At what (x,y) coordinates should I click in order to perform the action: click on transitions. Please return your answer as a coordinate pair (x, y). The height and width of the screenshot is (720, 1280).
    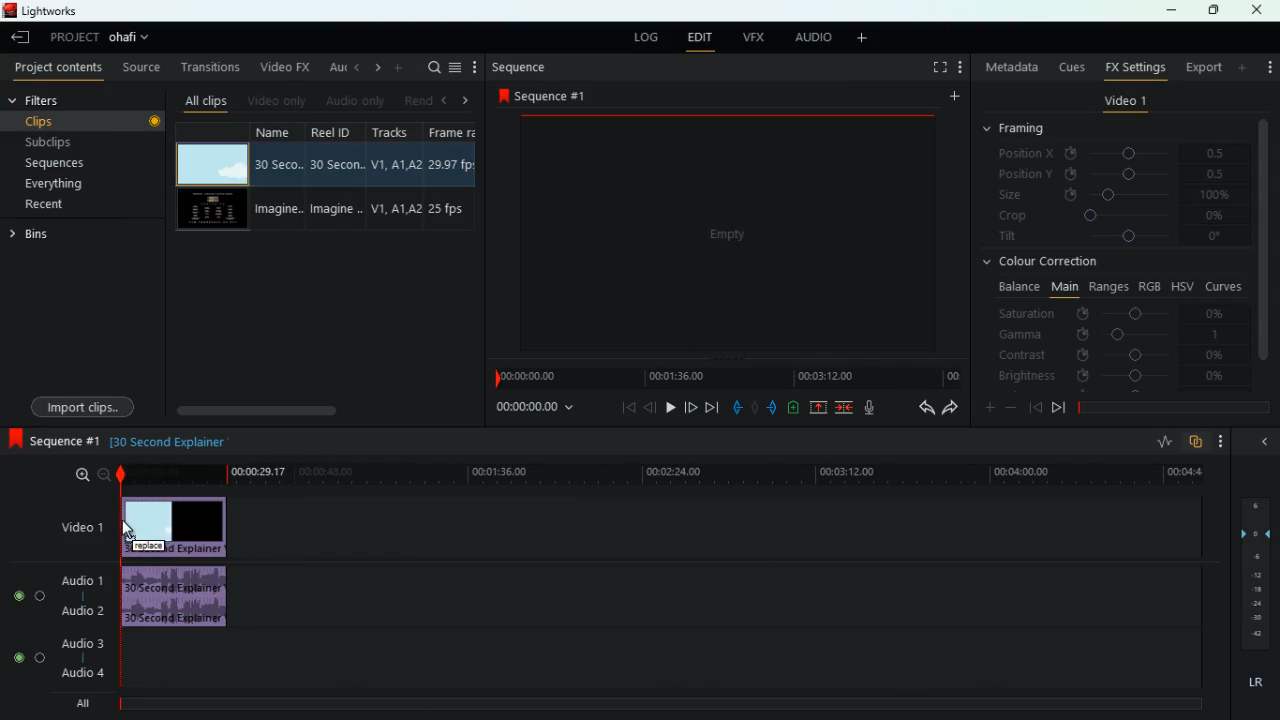
    Looking at the image, I should click on (212, 67).